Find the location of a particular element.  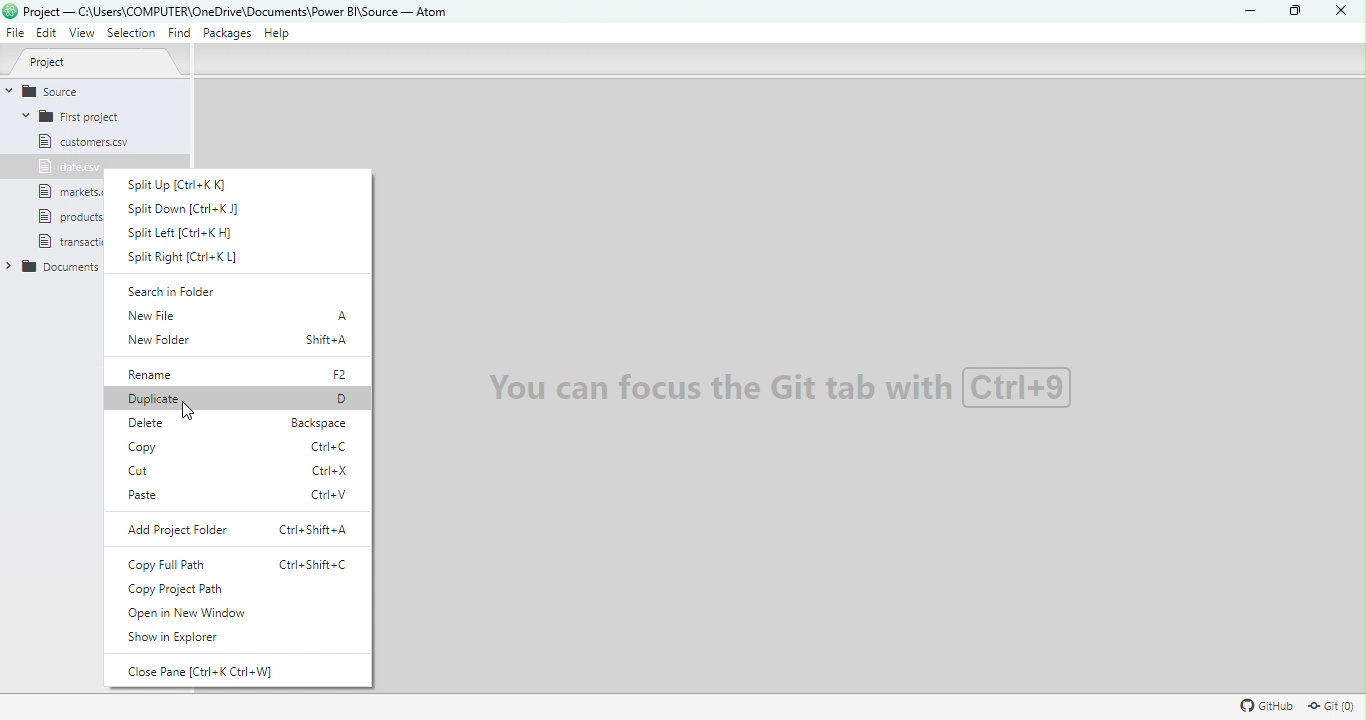

Selection is located at coordinates (133, 34).